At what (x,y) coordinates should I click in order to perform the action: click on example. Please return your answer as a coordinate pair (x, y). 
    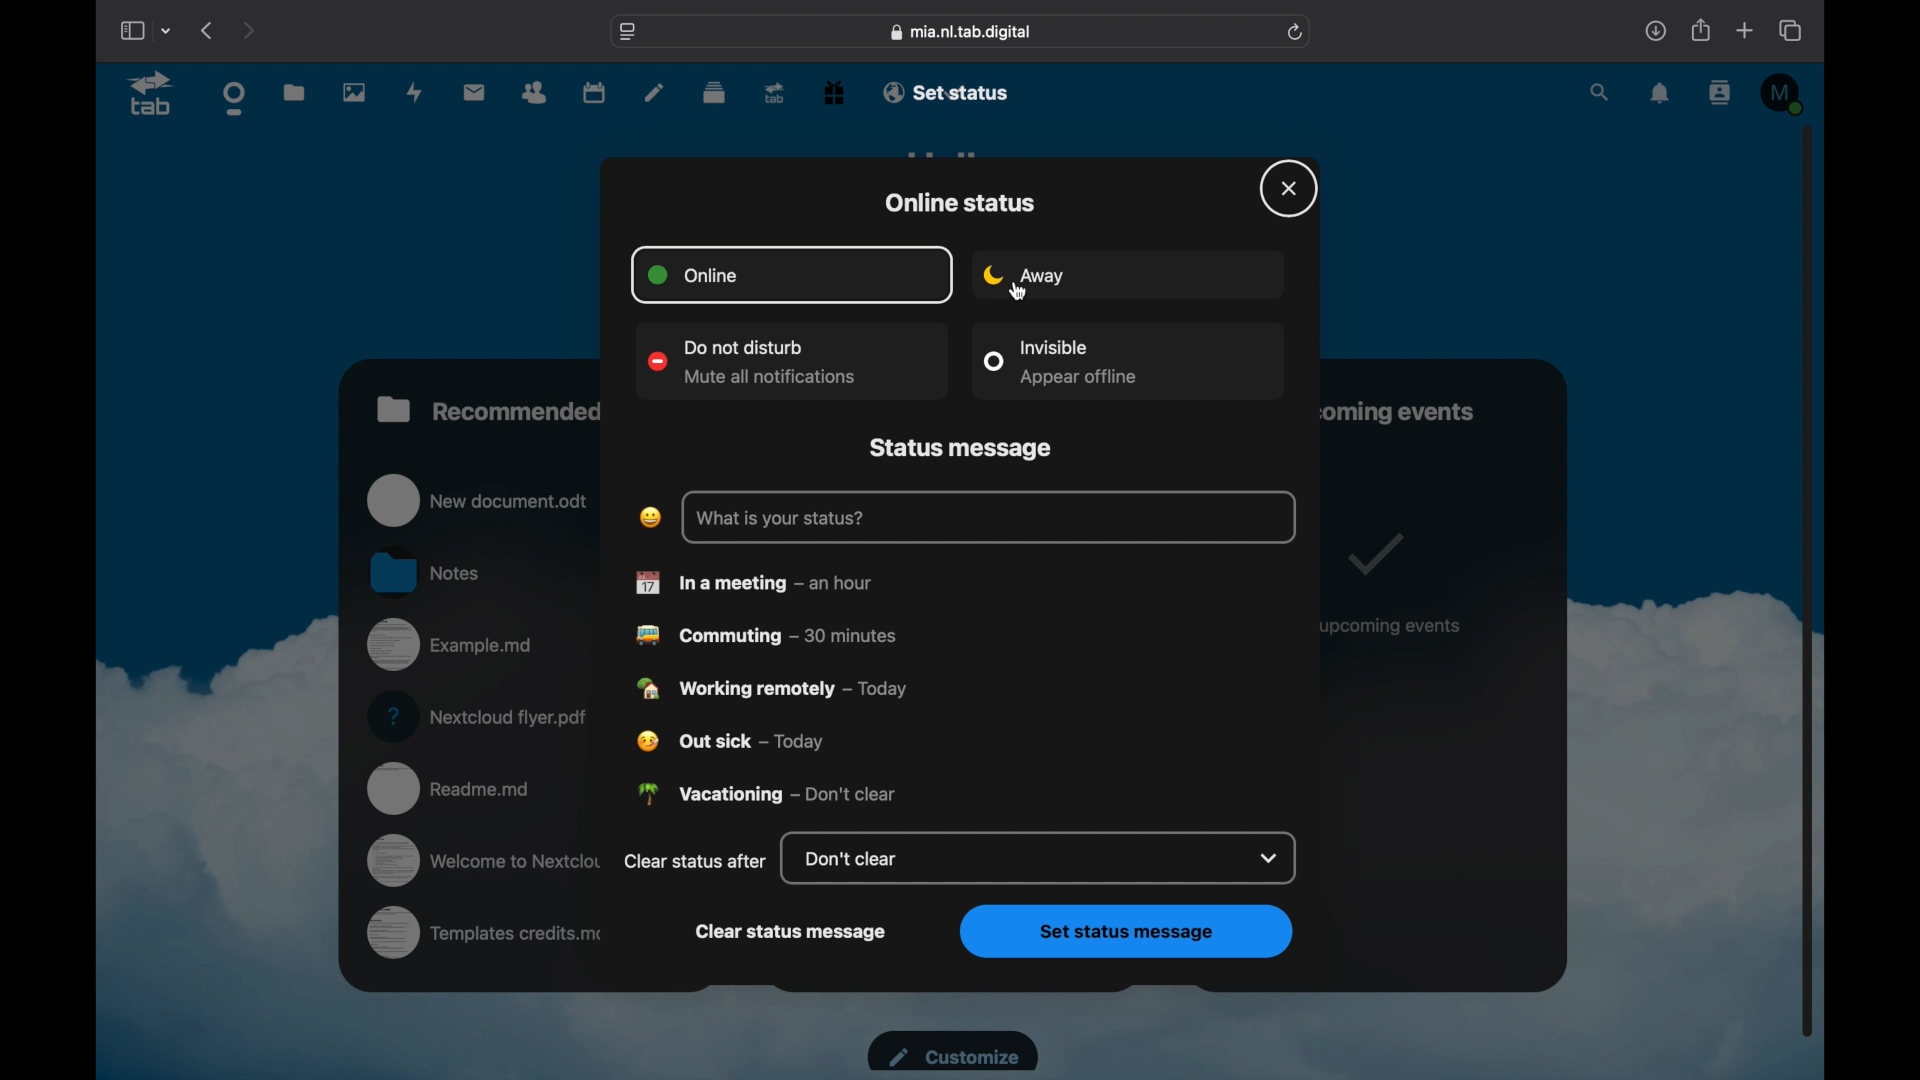
    Looking at the image, I should click on (454, 646).